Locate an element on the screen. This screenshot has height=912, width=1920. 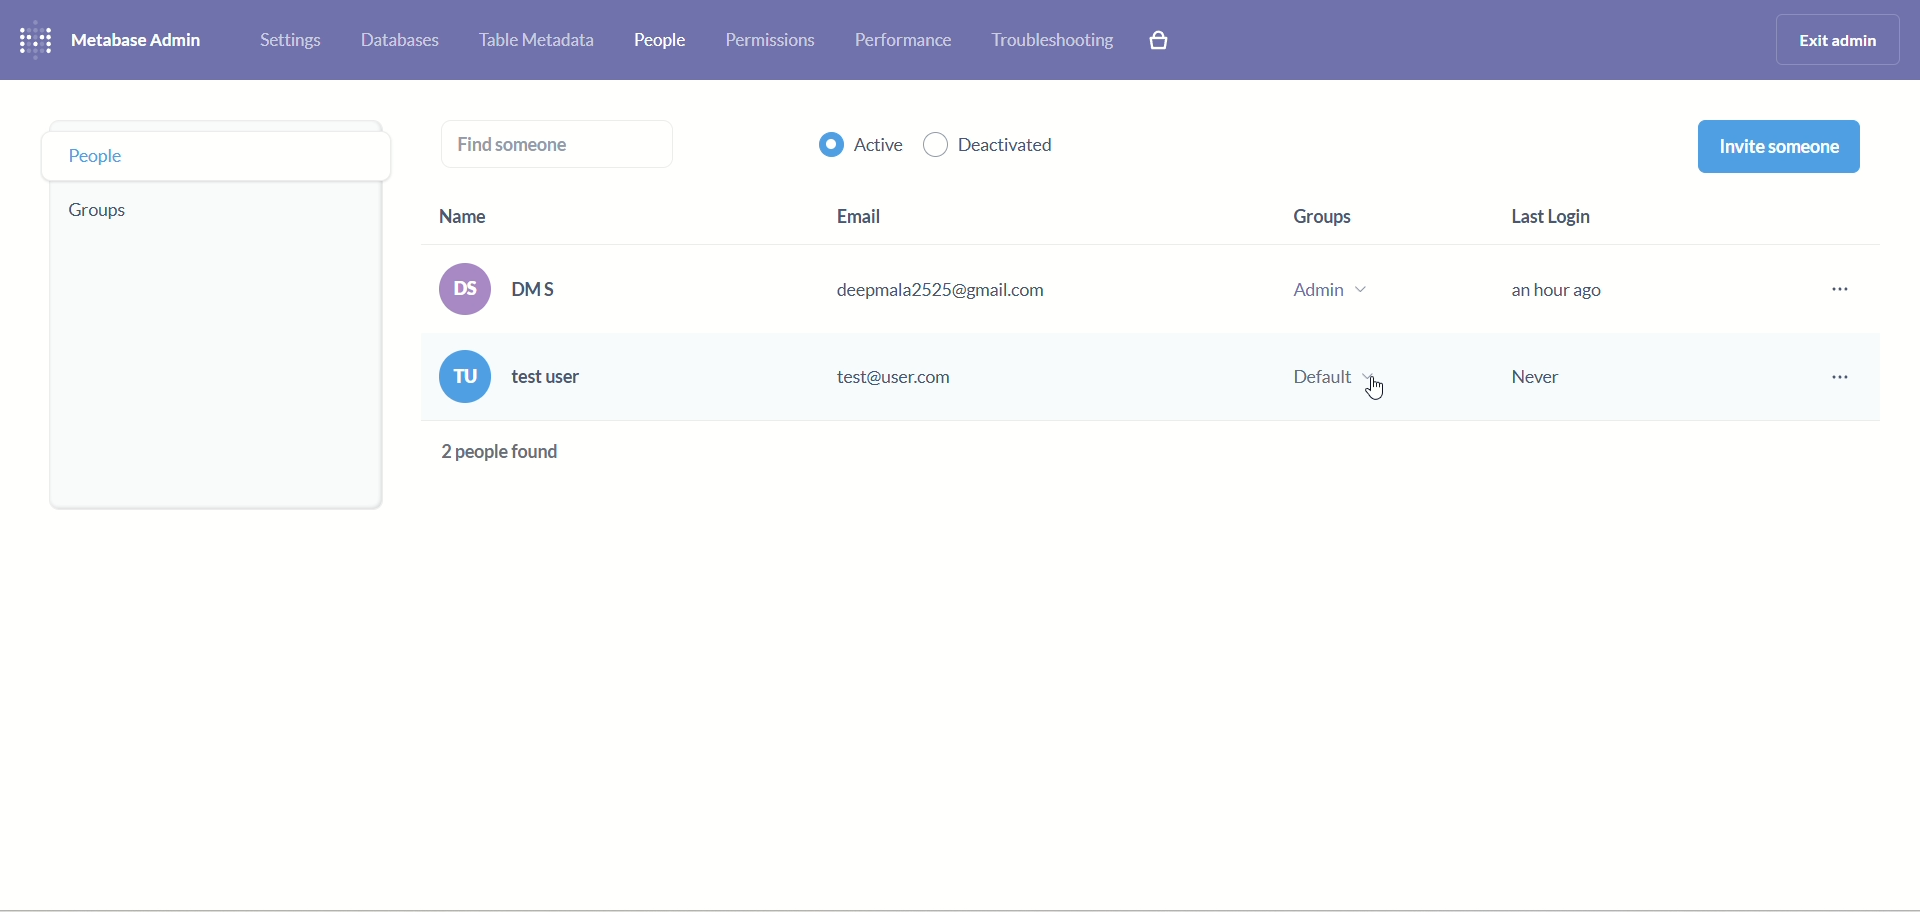
permissions is located at coordinates (772, 40).